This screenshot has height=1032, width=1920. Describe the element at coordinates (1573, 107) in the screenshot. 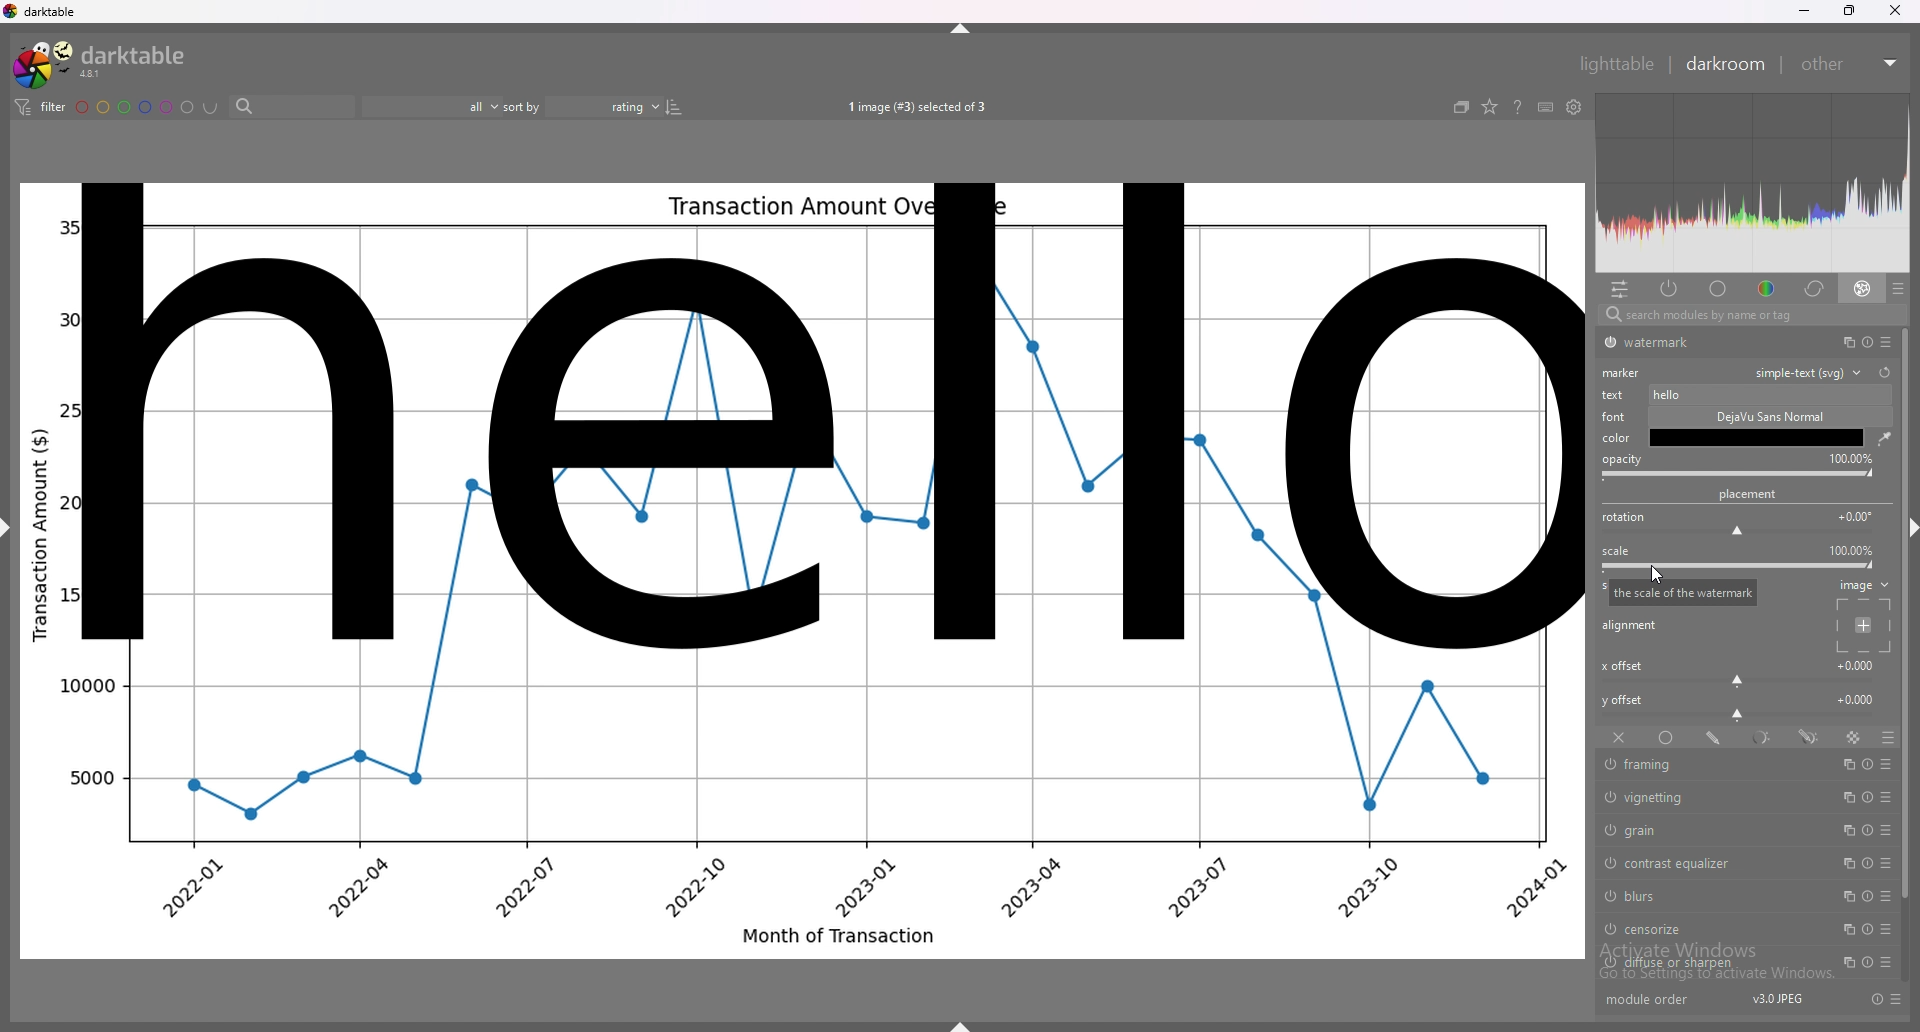

I see `show global preferences` at that location.